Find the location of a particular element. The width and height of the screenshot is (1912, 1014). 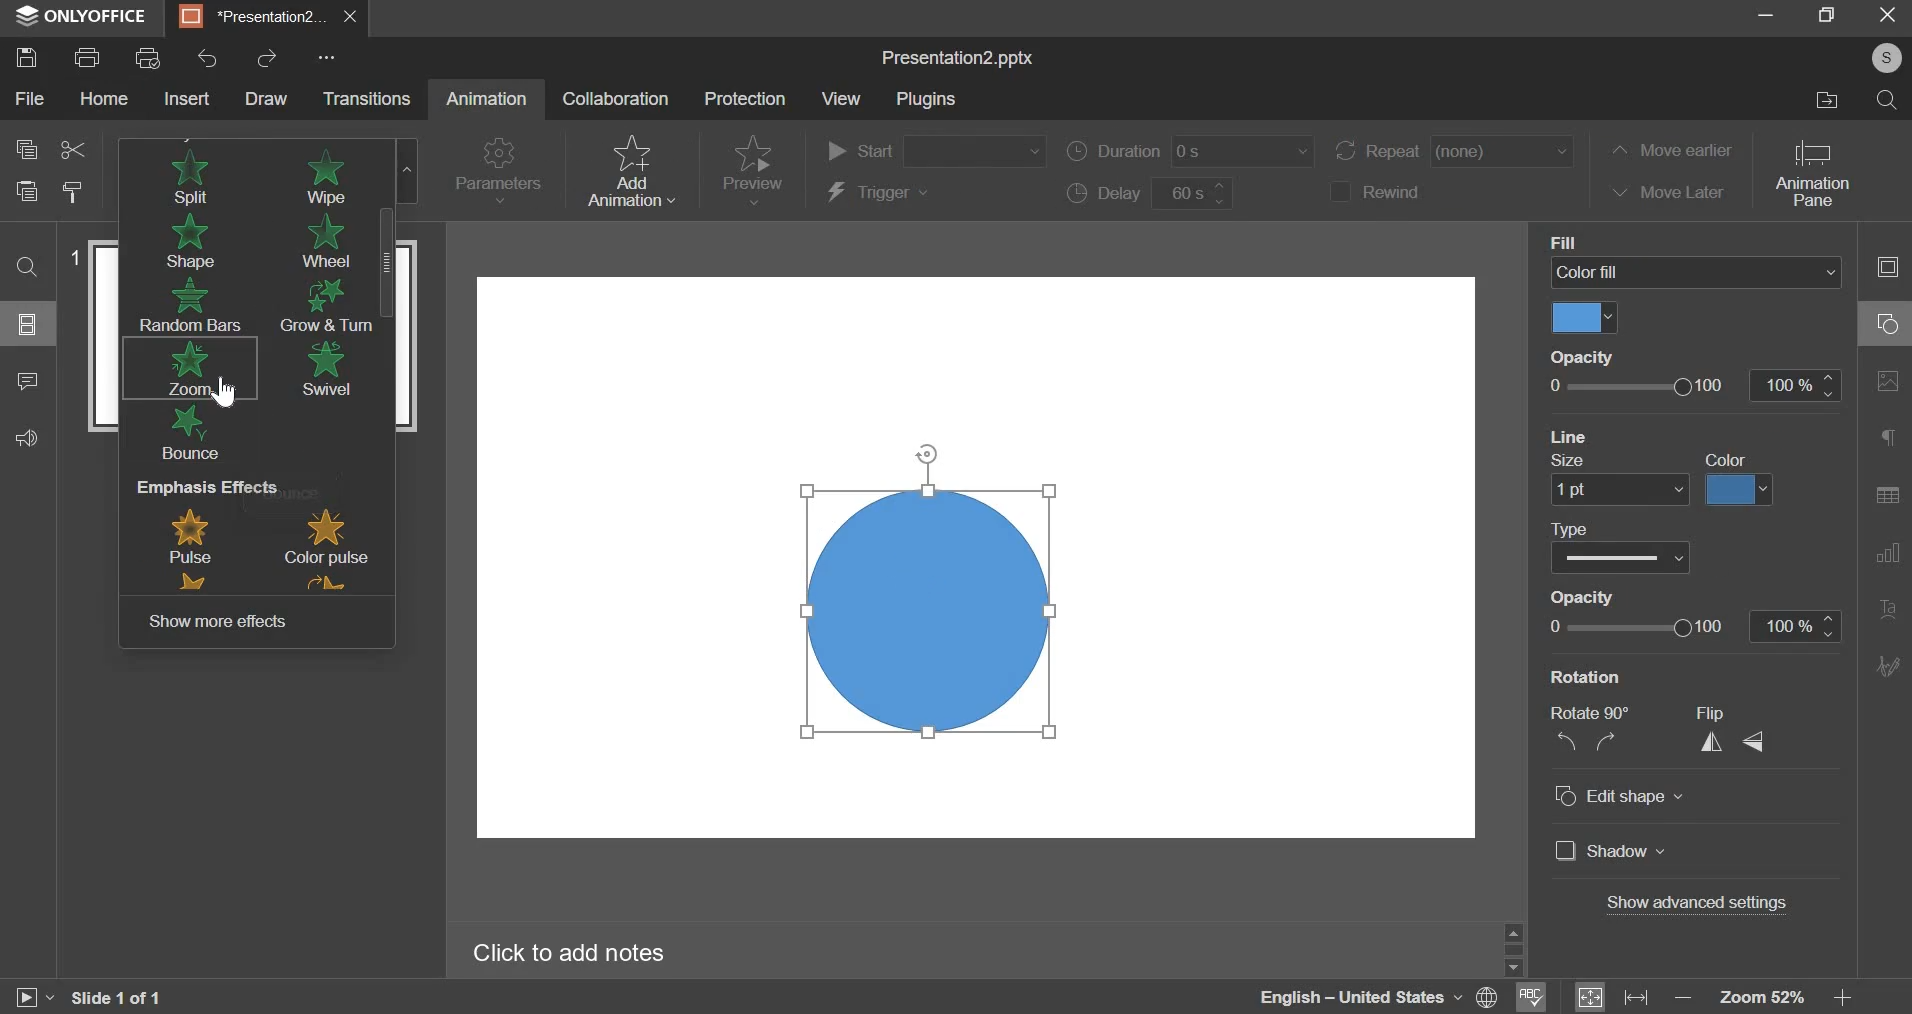

shadow is located at coordinates (1613, 853).